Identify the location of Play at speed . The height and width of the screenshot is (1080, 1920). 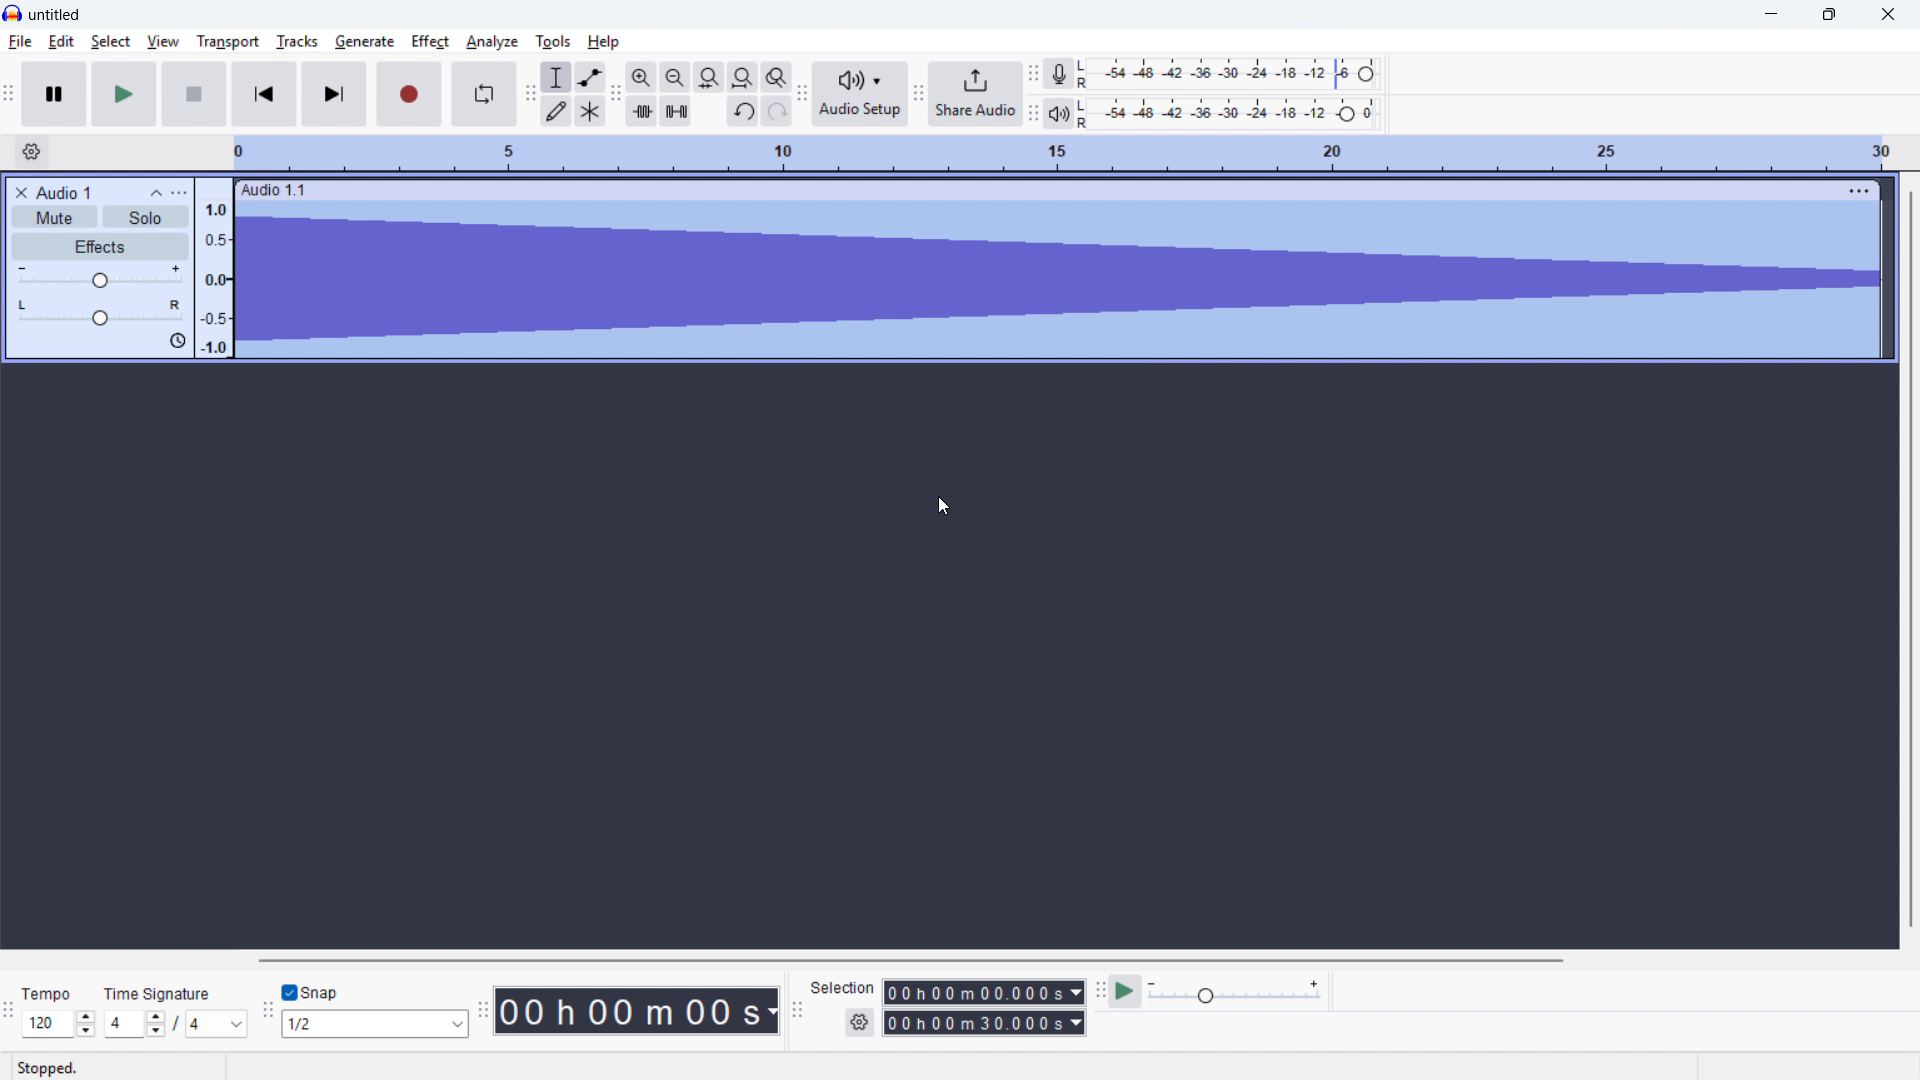
(1126, 990).